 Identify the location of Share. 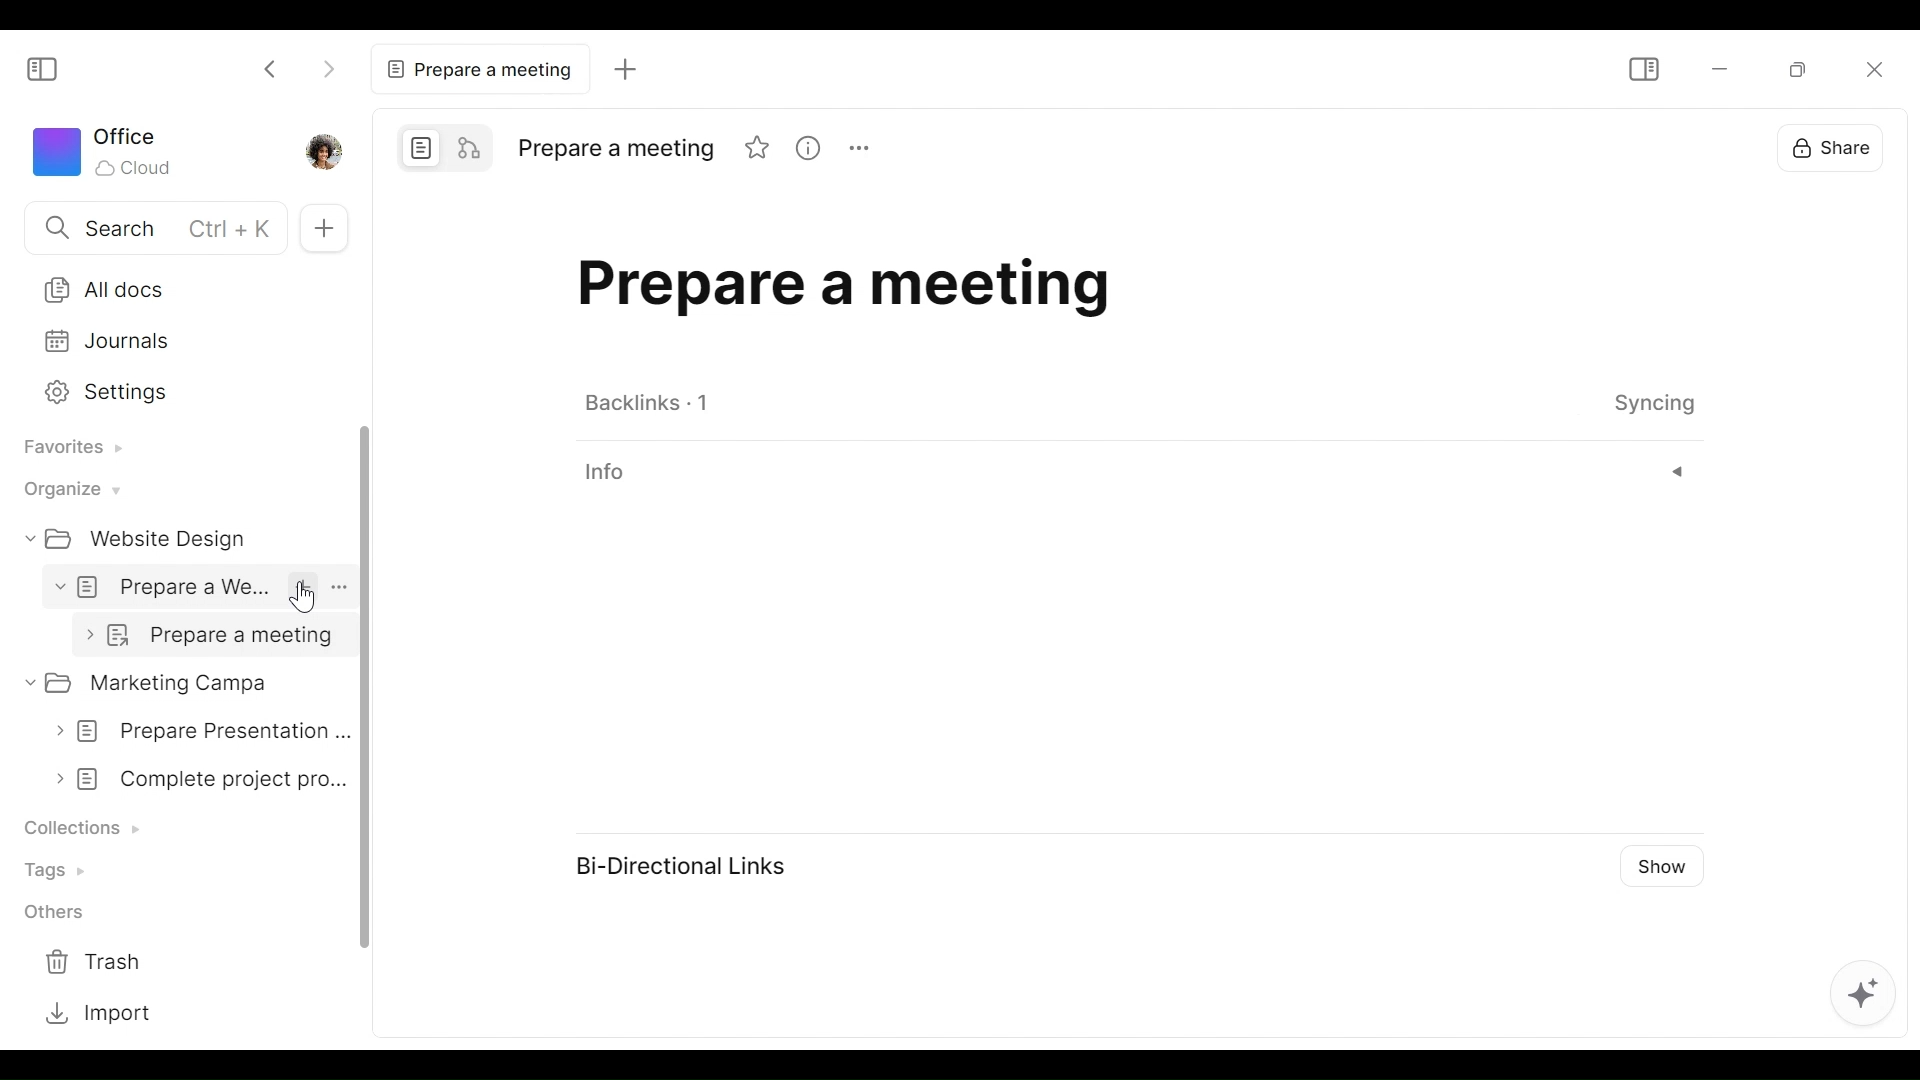
(1833, 147).